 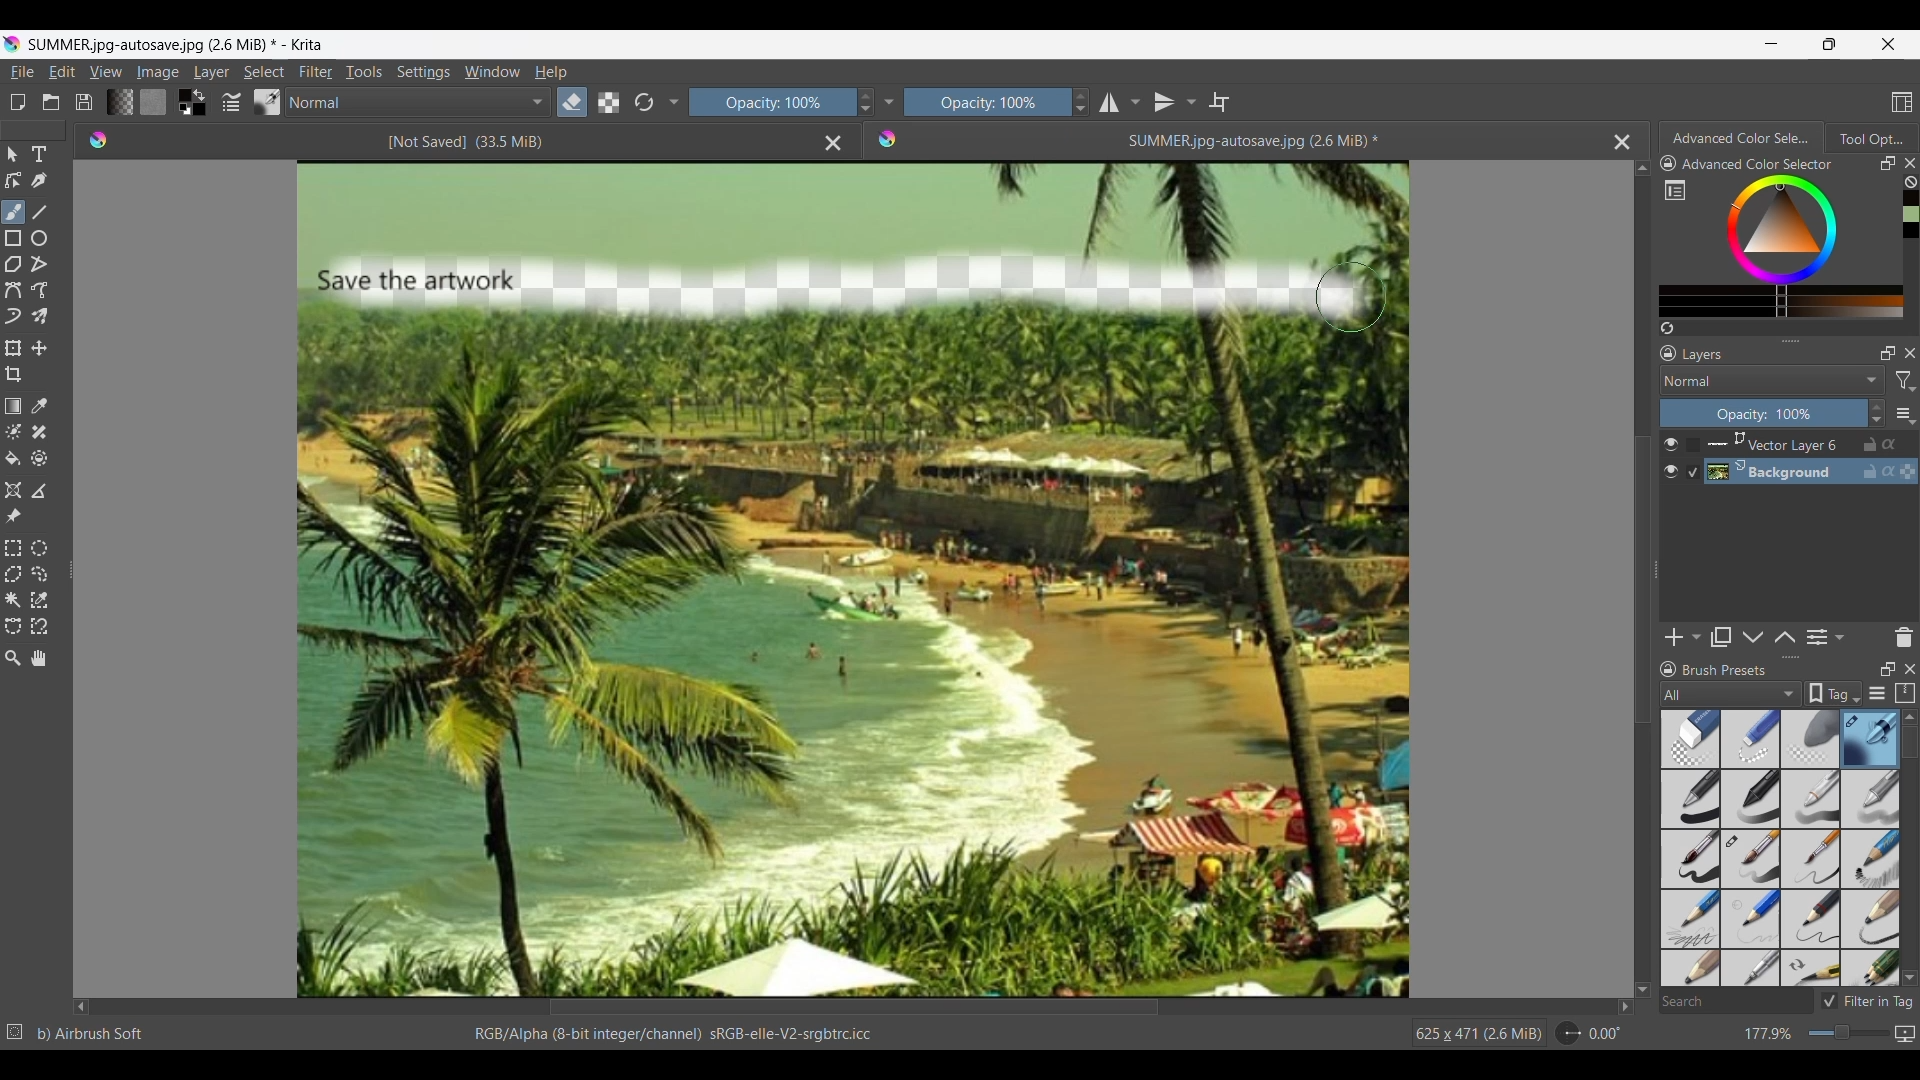 What do you see at coordinates (1910, 163) in the screenshot?
I see `Close color panel` at bounding box center [1910, 163].